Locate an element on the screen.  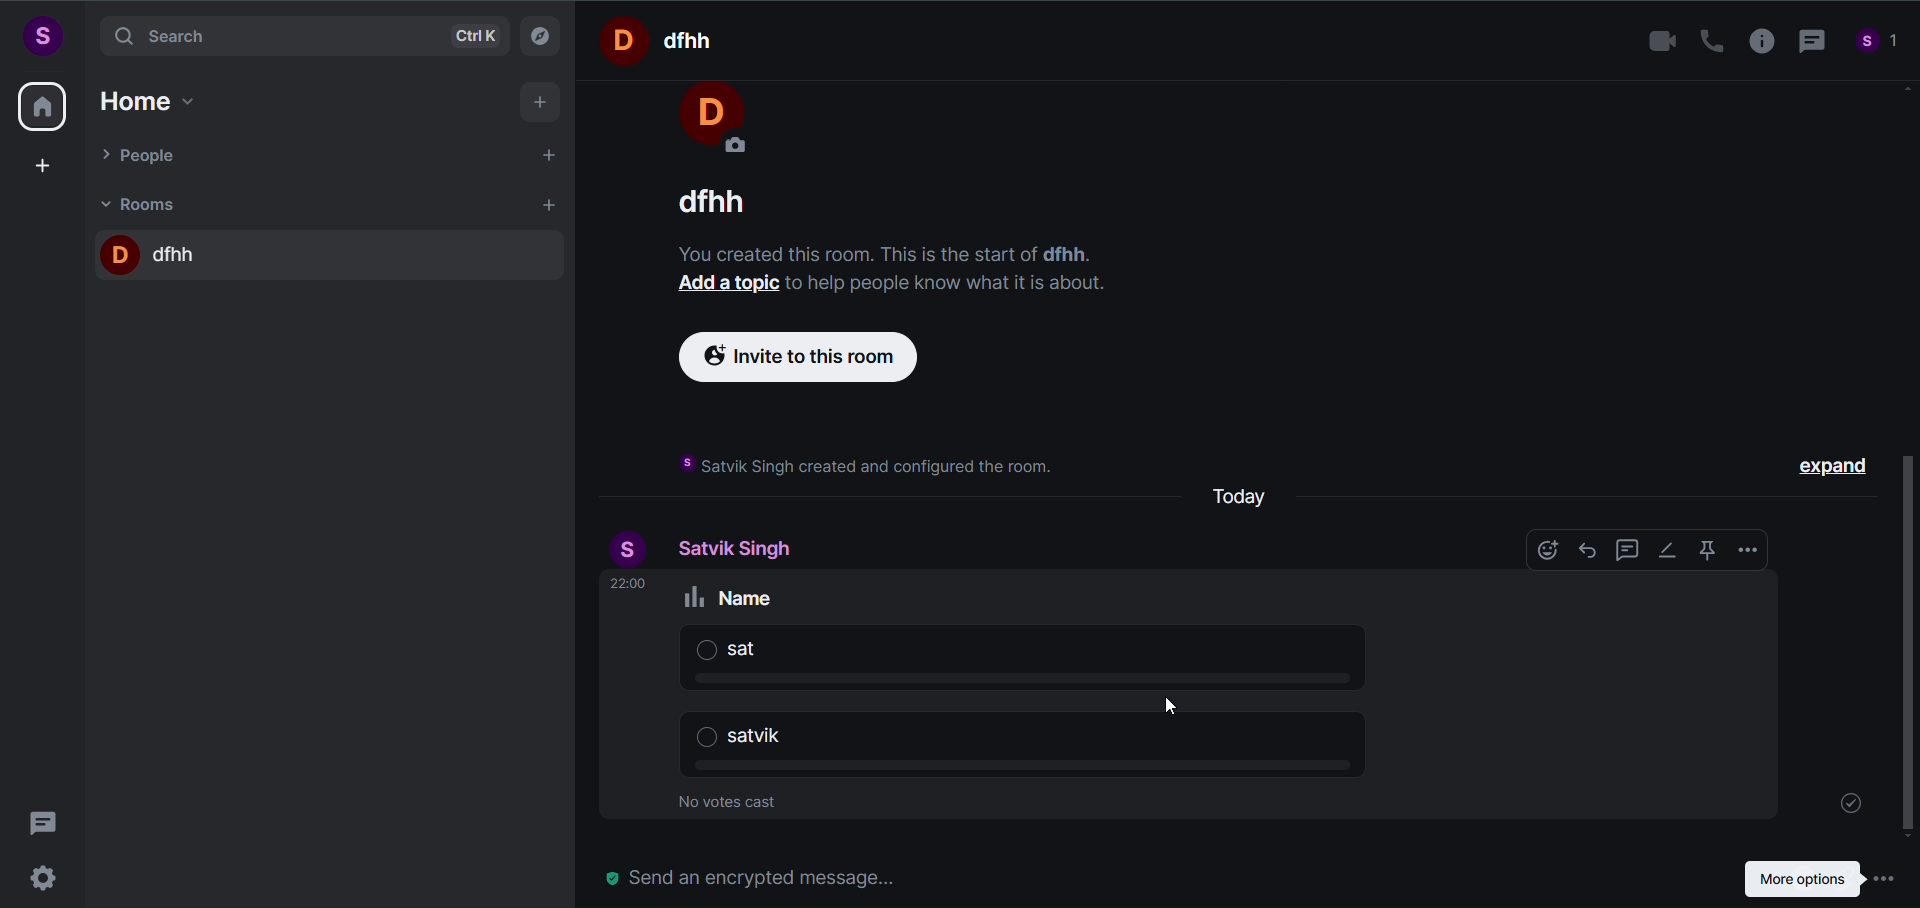
add is located at coordinates (542, 103).